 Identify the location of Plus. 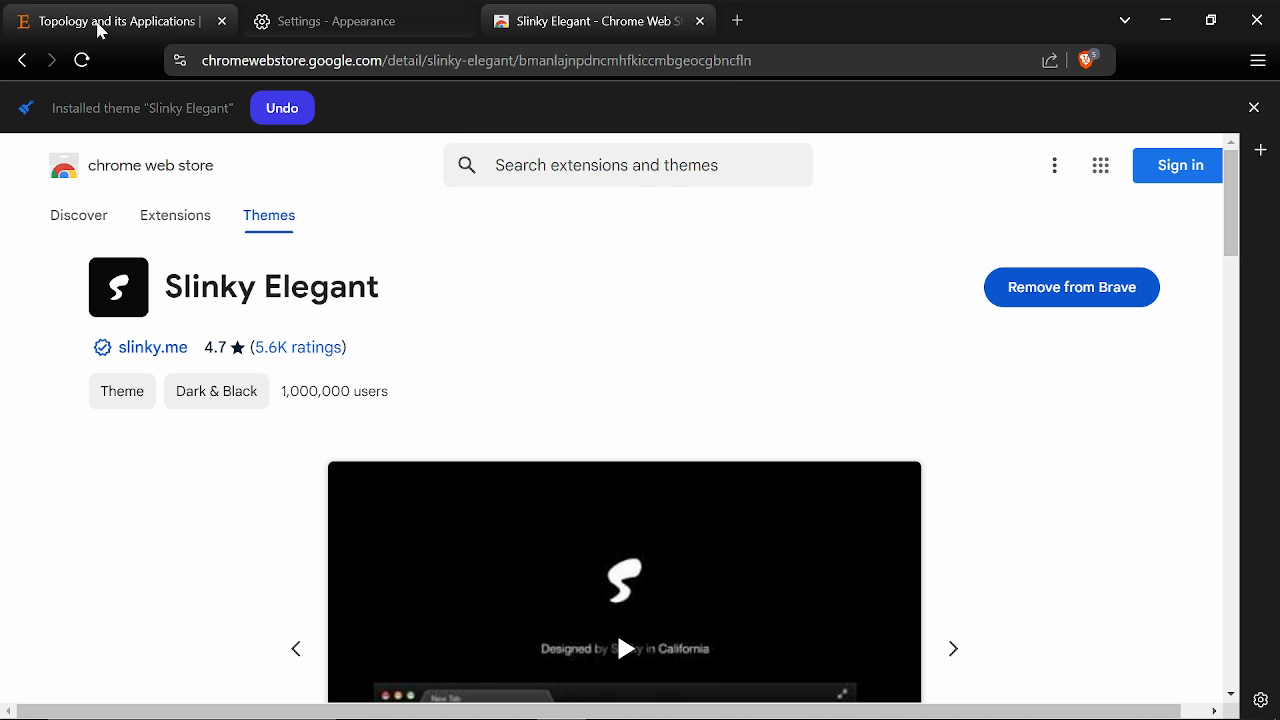
(1258, 103).